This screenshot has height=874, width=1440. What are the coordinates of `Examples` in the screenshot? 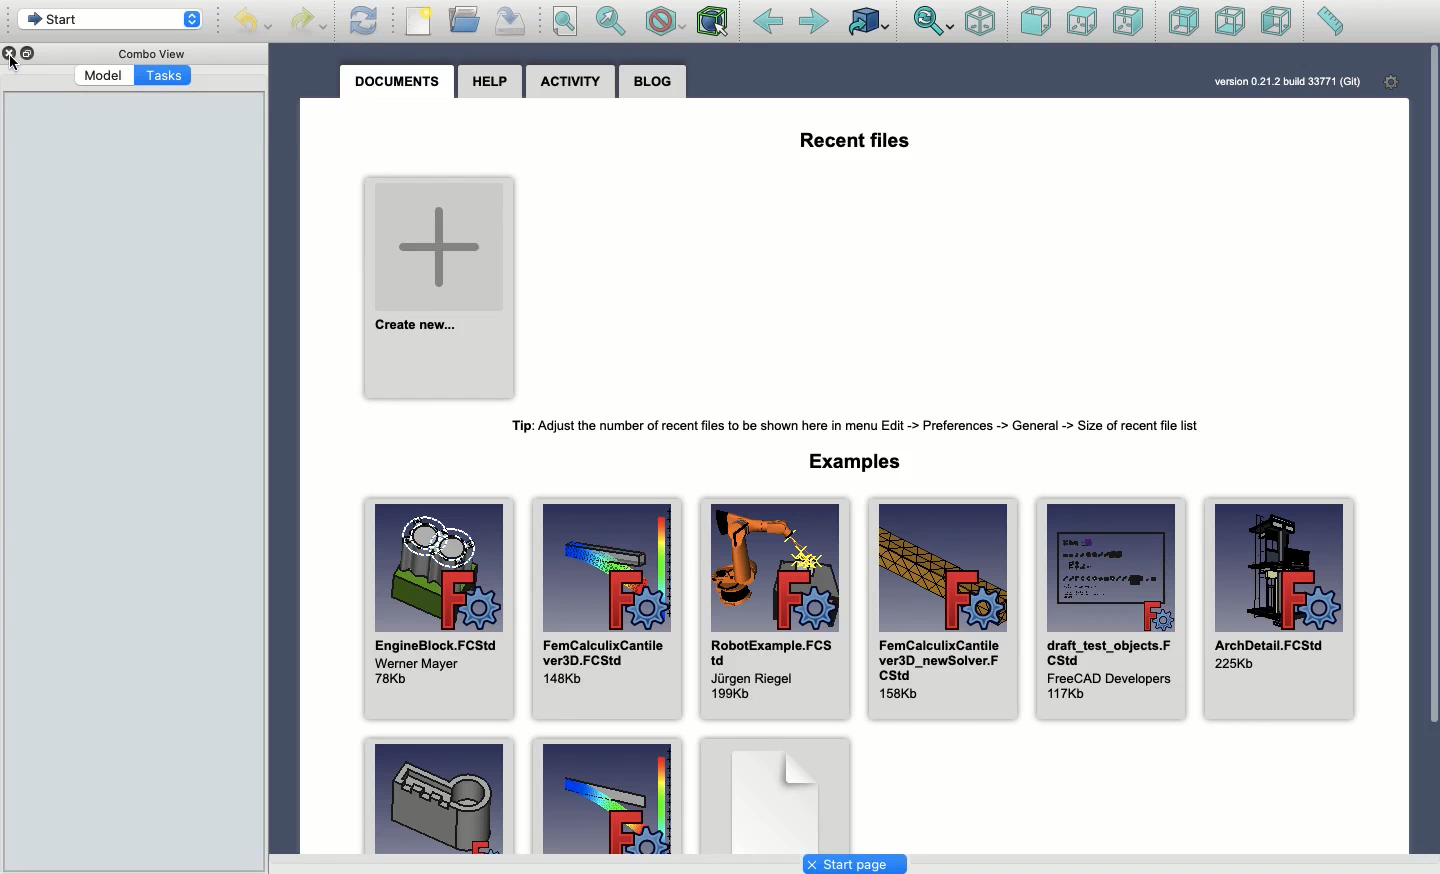 It's located at (853, 462).